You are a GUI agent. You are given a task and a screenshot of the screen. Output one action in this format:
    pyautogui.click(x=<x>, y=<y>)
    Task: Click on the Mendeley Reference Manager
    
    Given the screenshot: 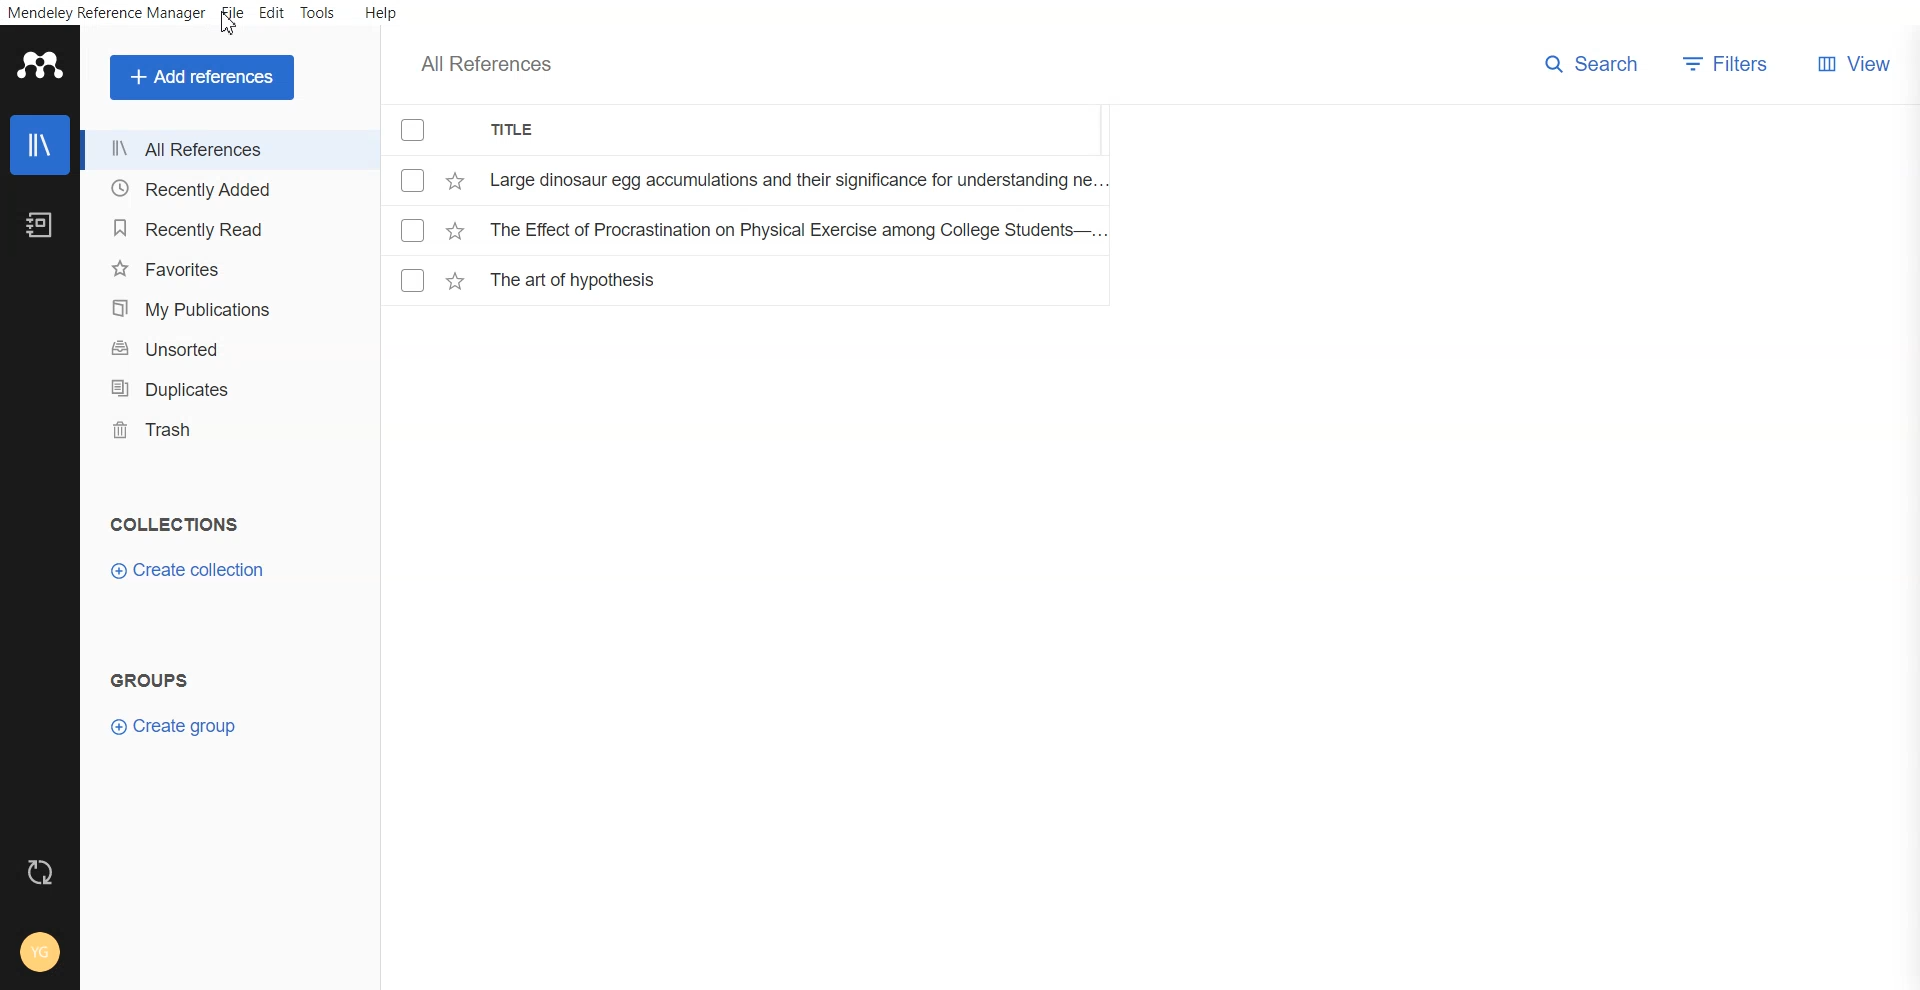 What is the action you would take?
    pyautogui.click(x=105, y=14)
    